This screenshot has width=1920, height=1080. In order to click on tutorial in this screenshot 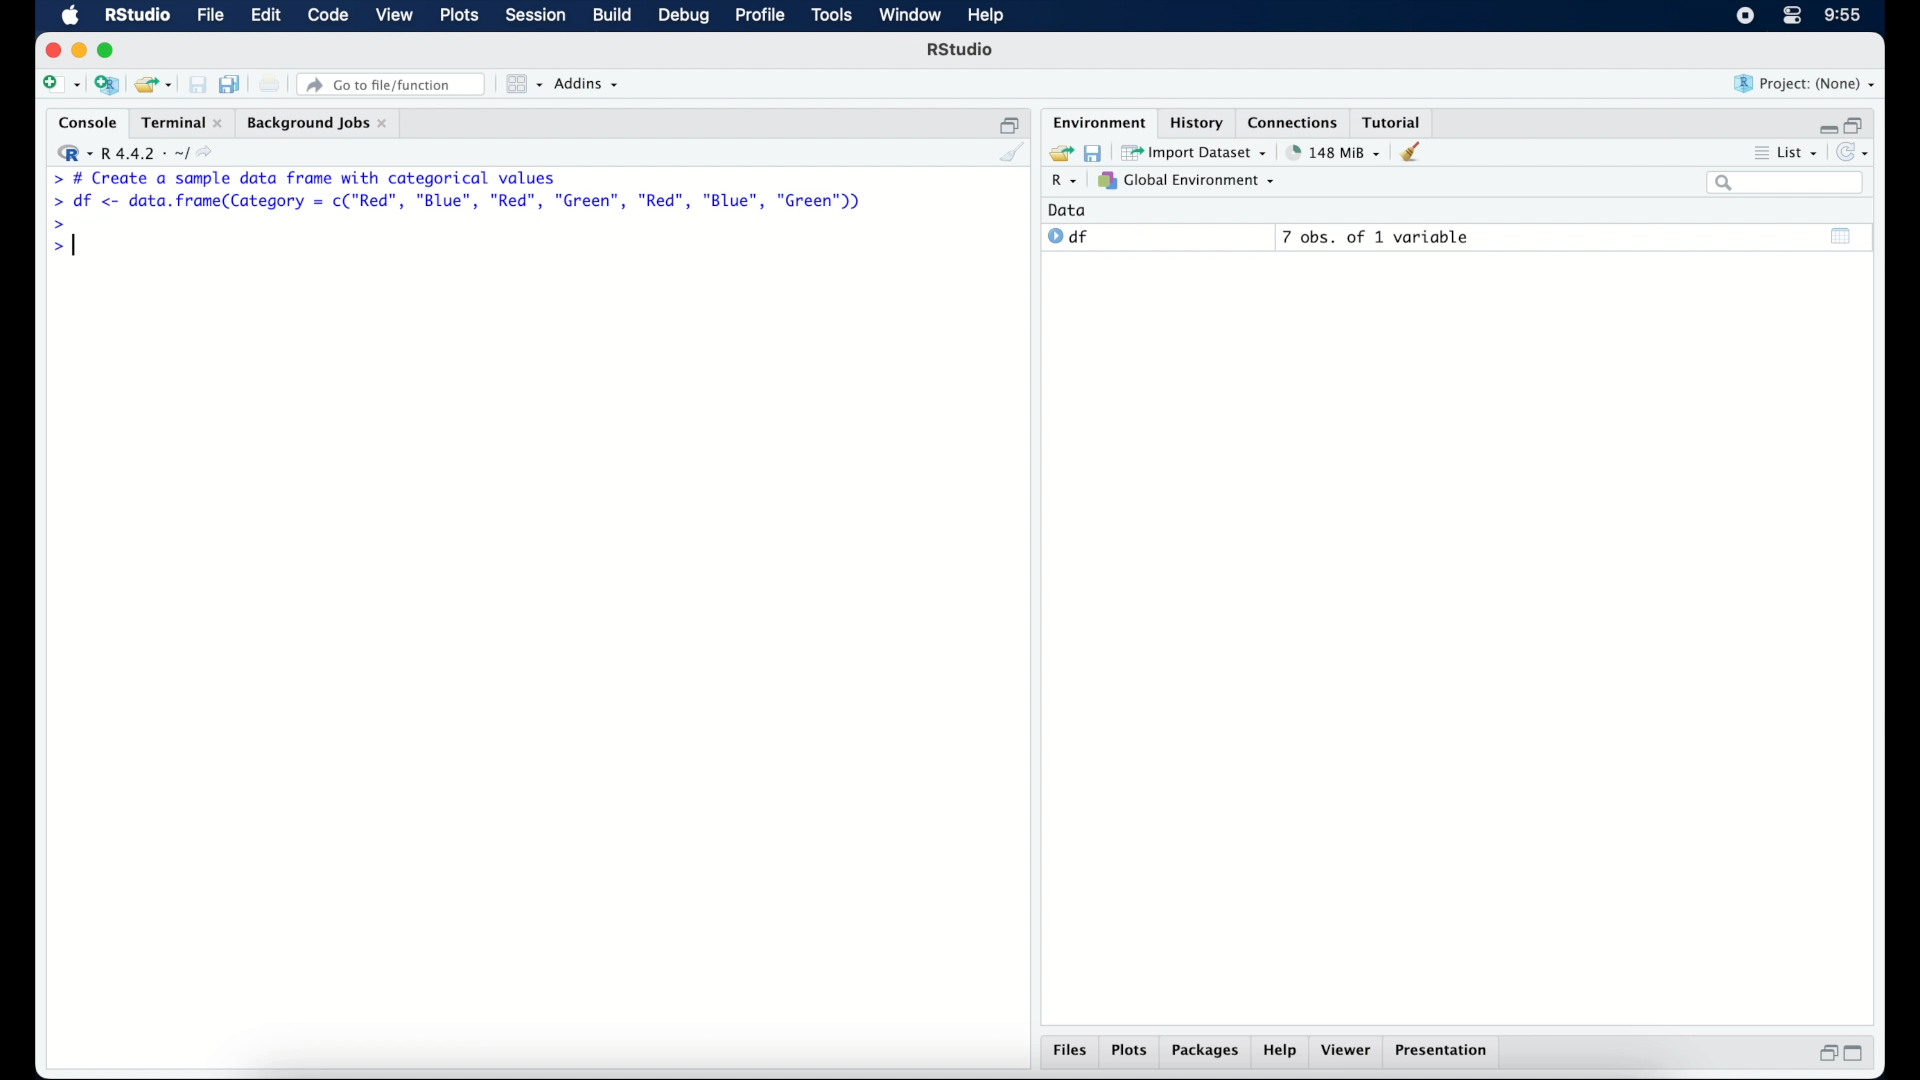, I will do `click(1396, 121)`.